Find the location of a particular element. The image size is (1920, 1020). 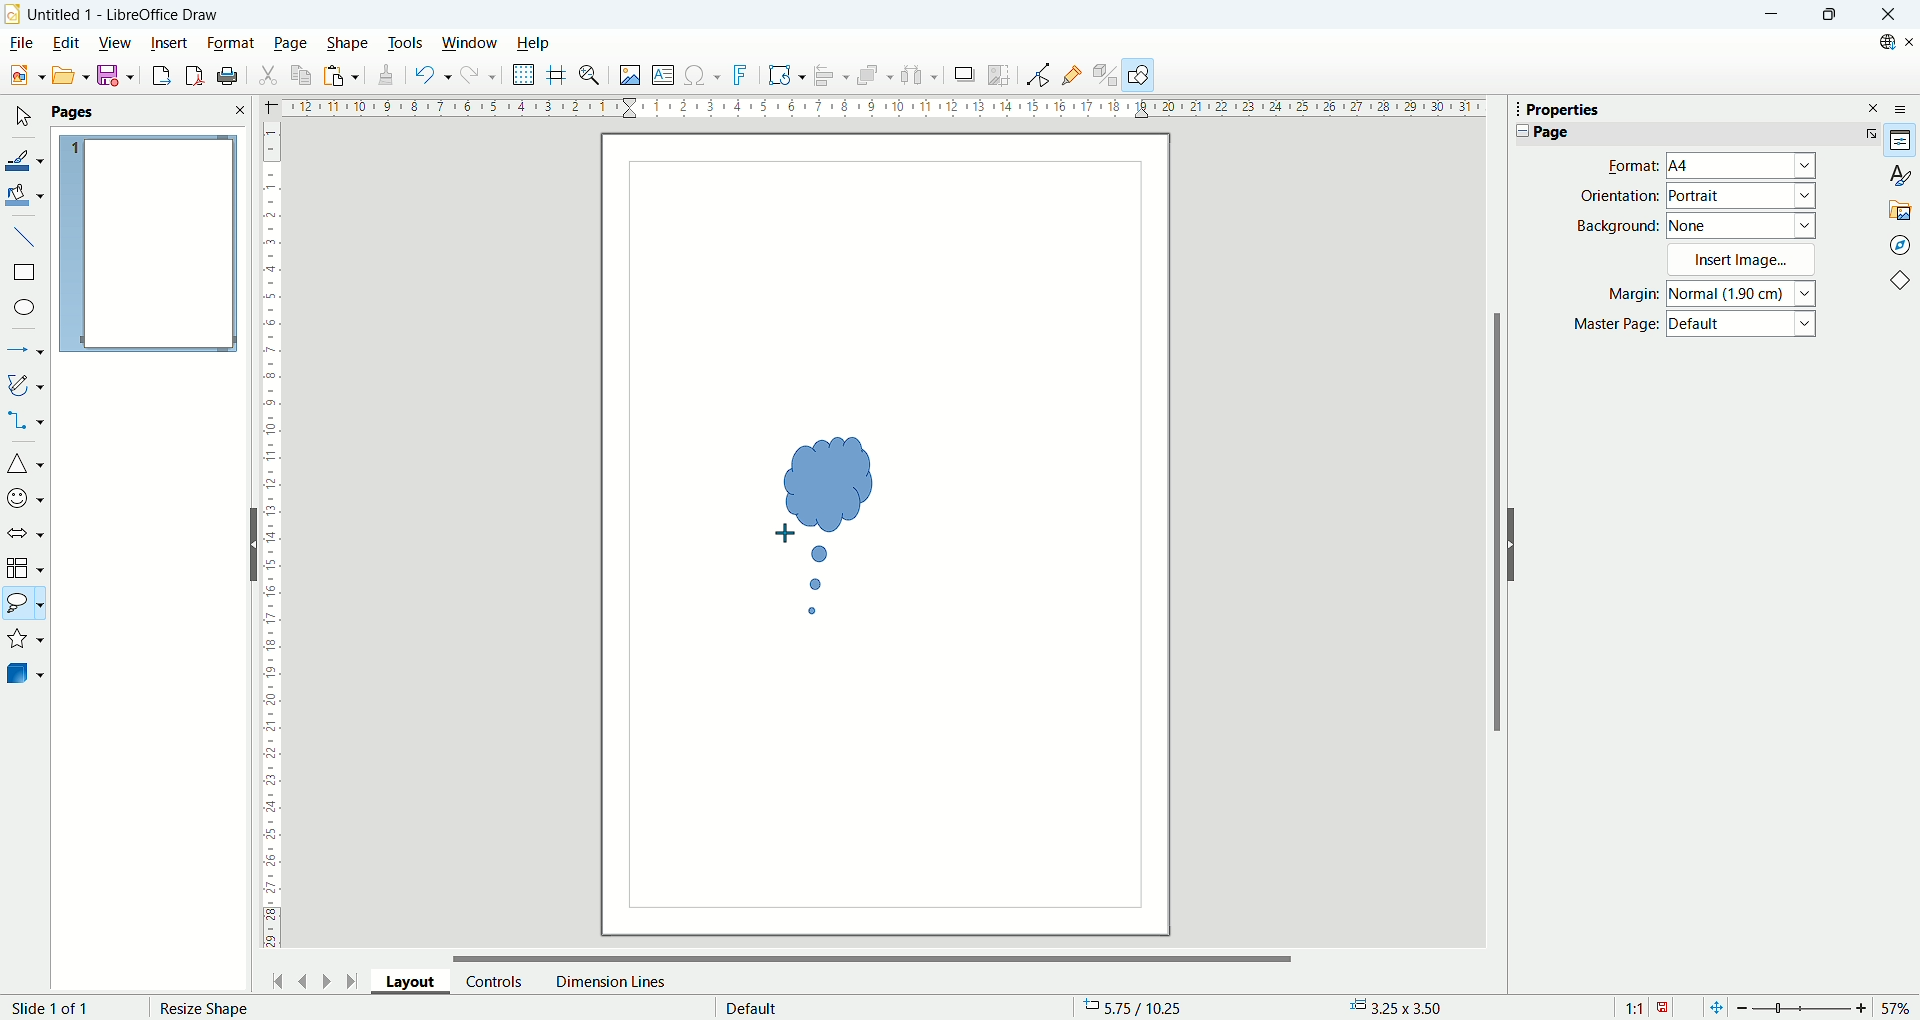

fontwork text is located at coordinates (786, 76).